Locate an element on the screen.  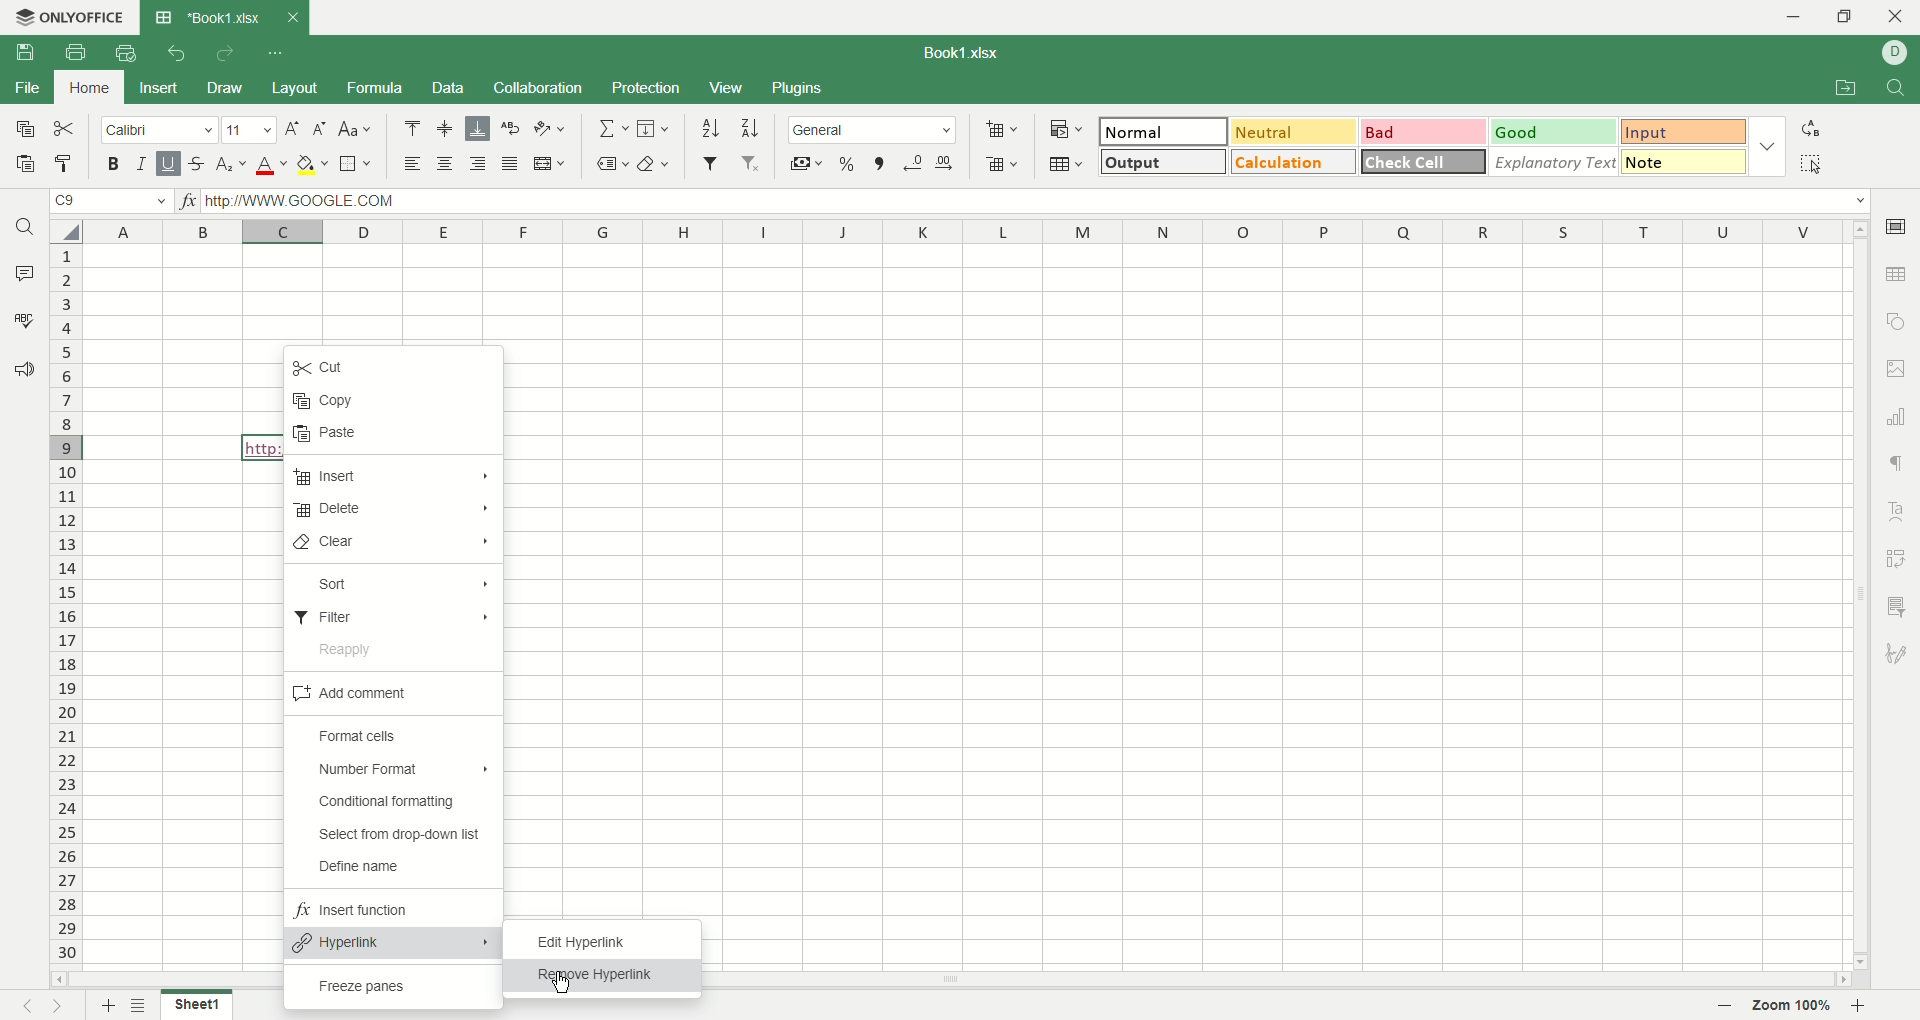
quick settings is located at coordinates (278, 51).